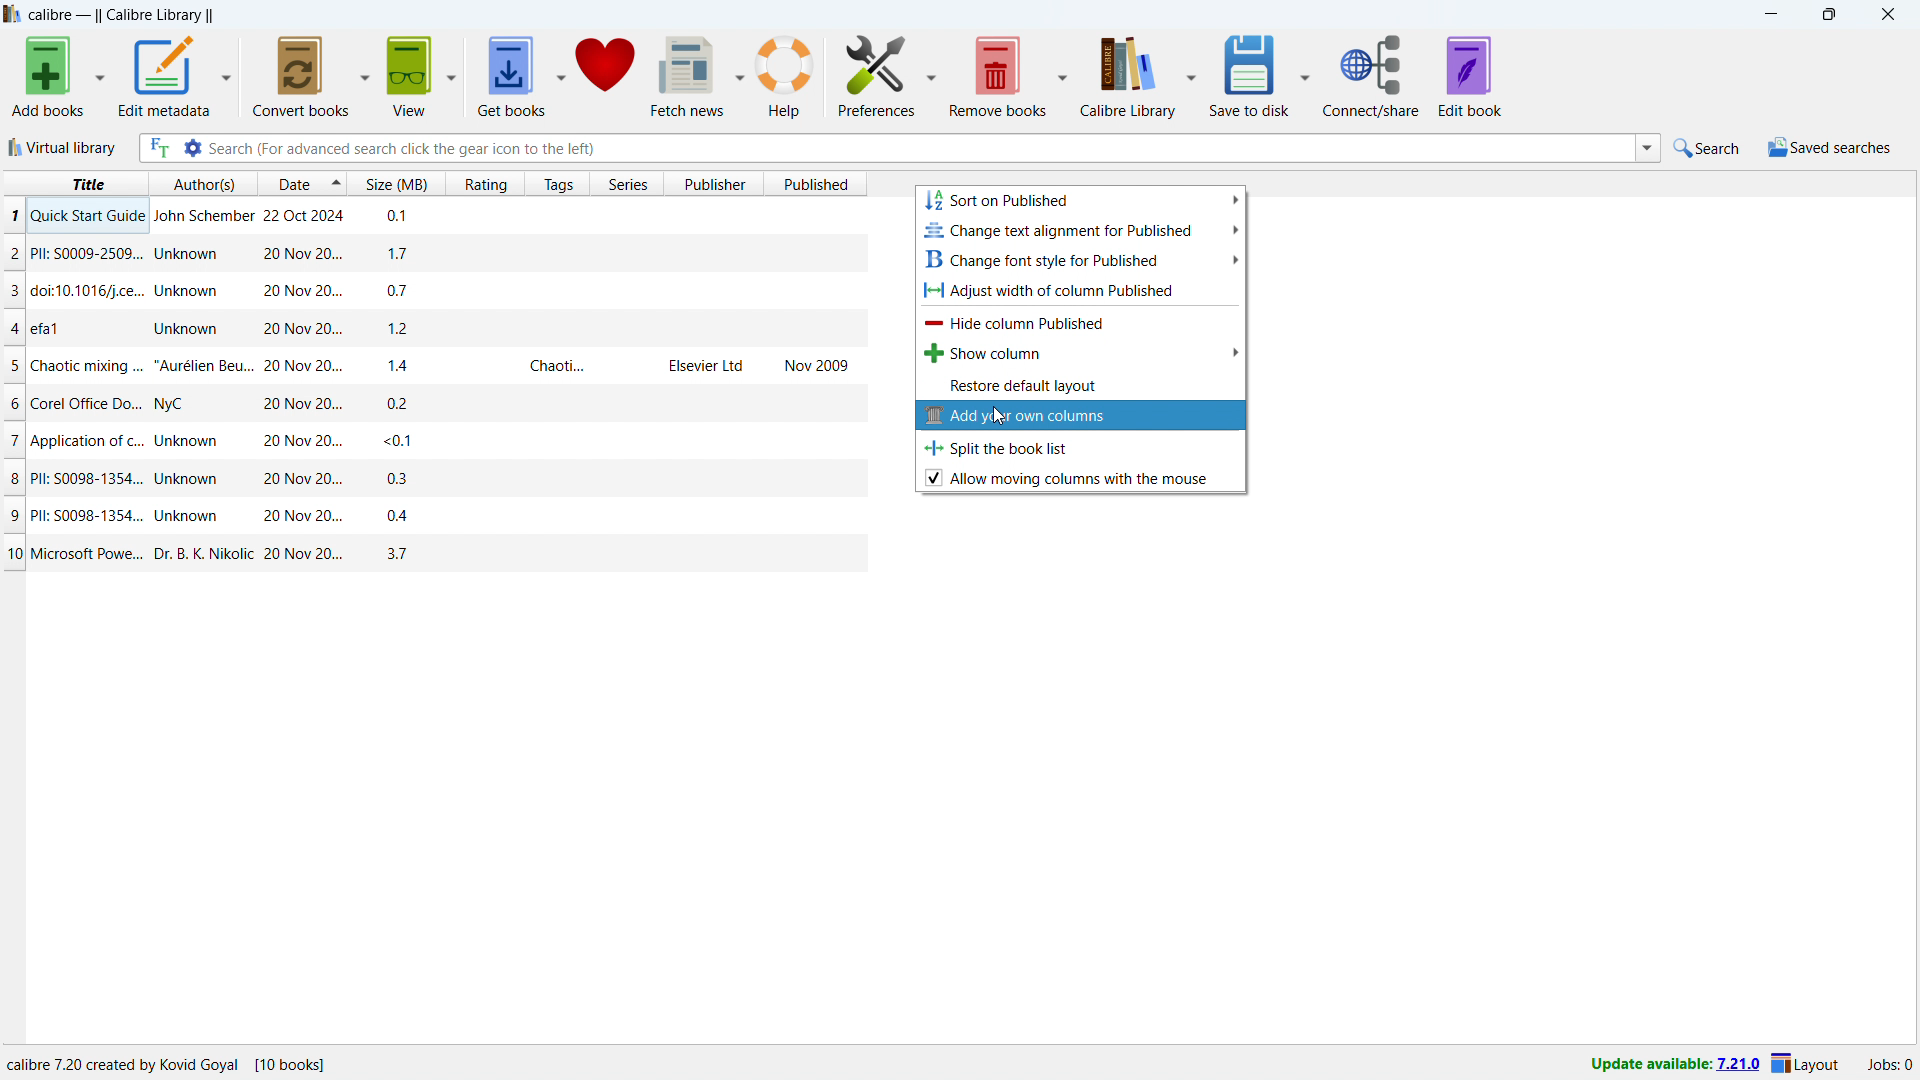 This screenshot has width=1920, height=1080. I want to click on layout, so click(1806, 1063).